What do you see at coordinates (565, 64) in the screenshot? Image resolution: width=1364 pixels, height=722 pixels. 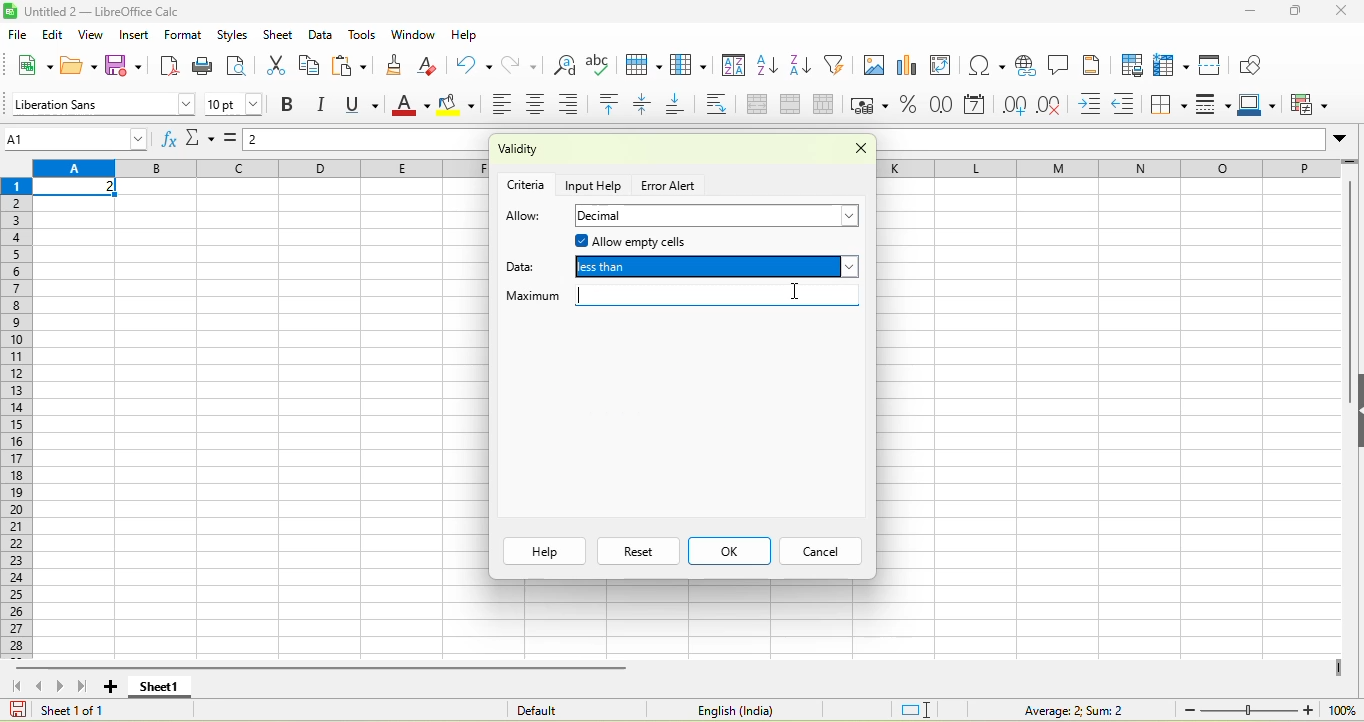 I see `find and replace` at bounding box center [565, 64].